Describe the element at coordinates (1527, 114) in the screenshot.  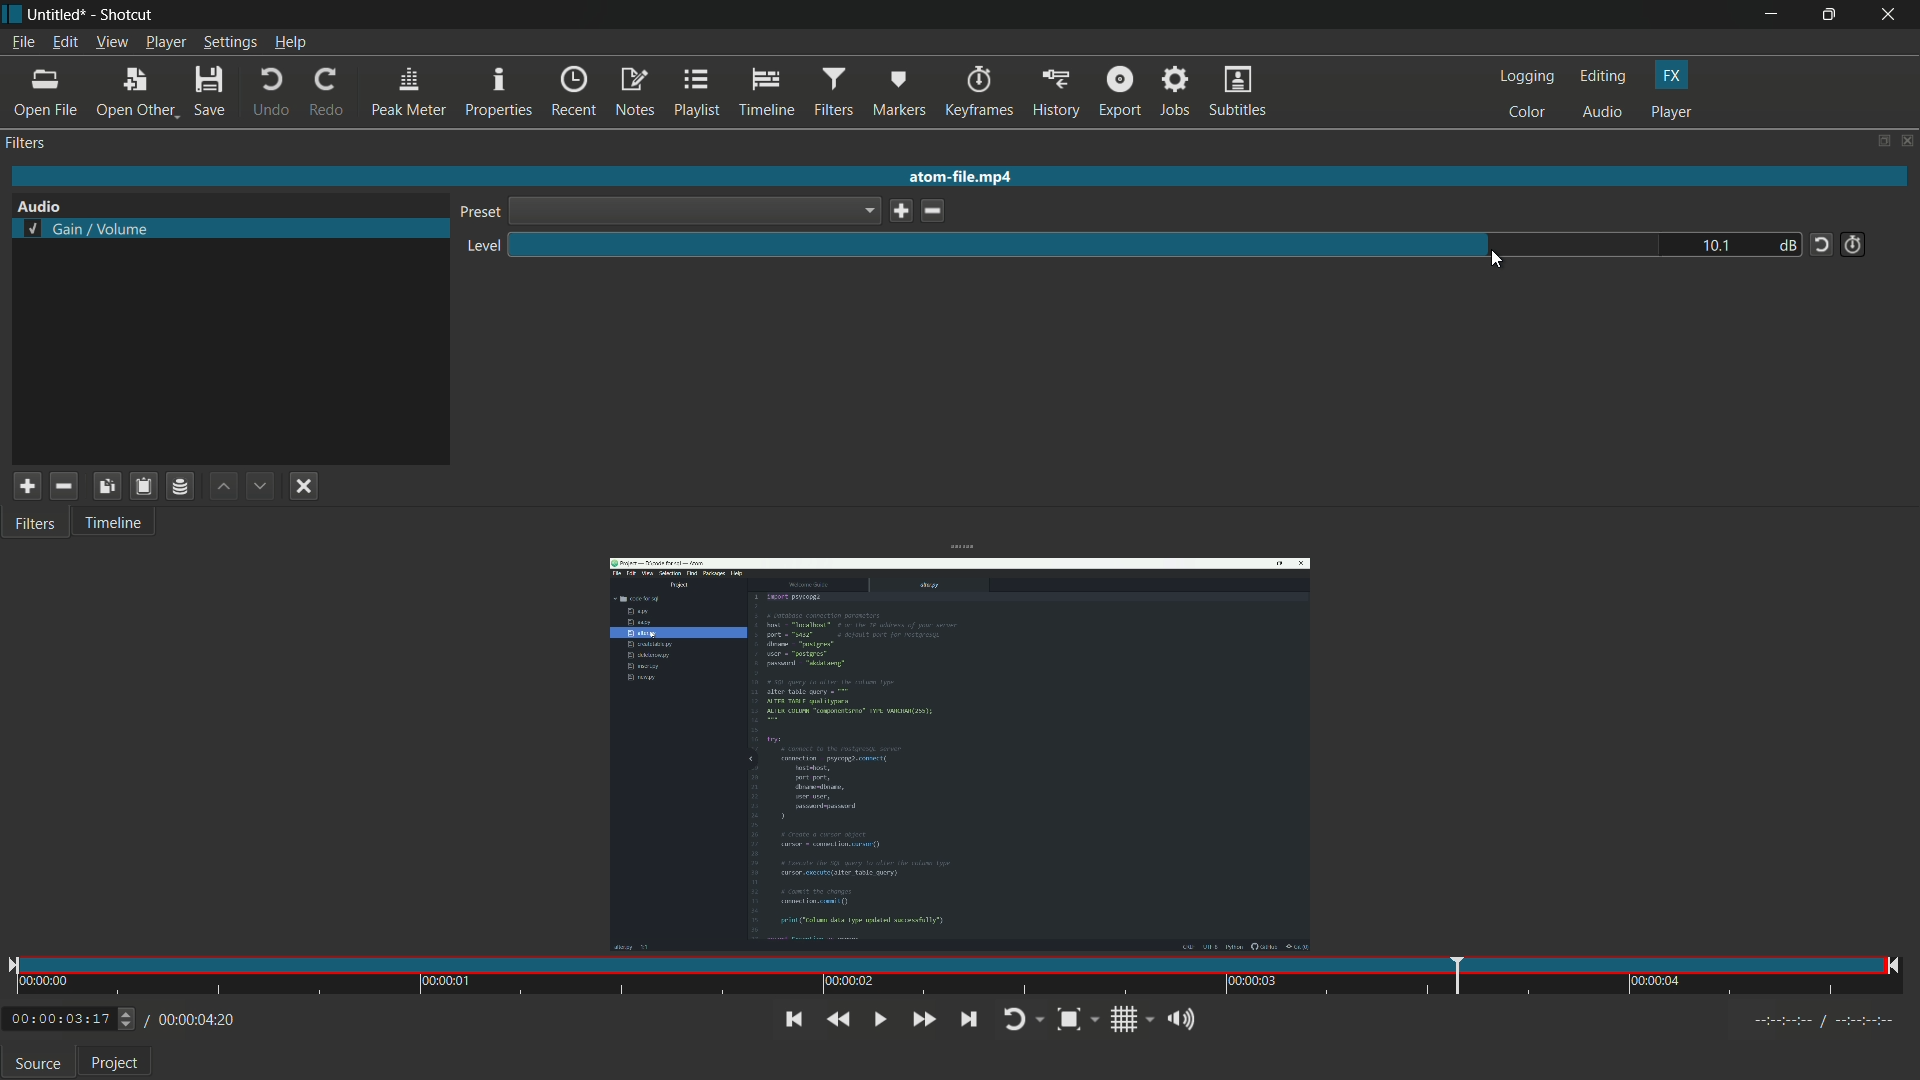
I see `color` at that location.